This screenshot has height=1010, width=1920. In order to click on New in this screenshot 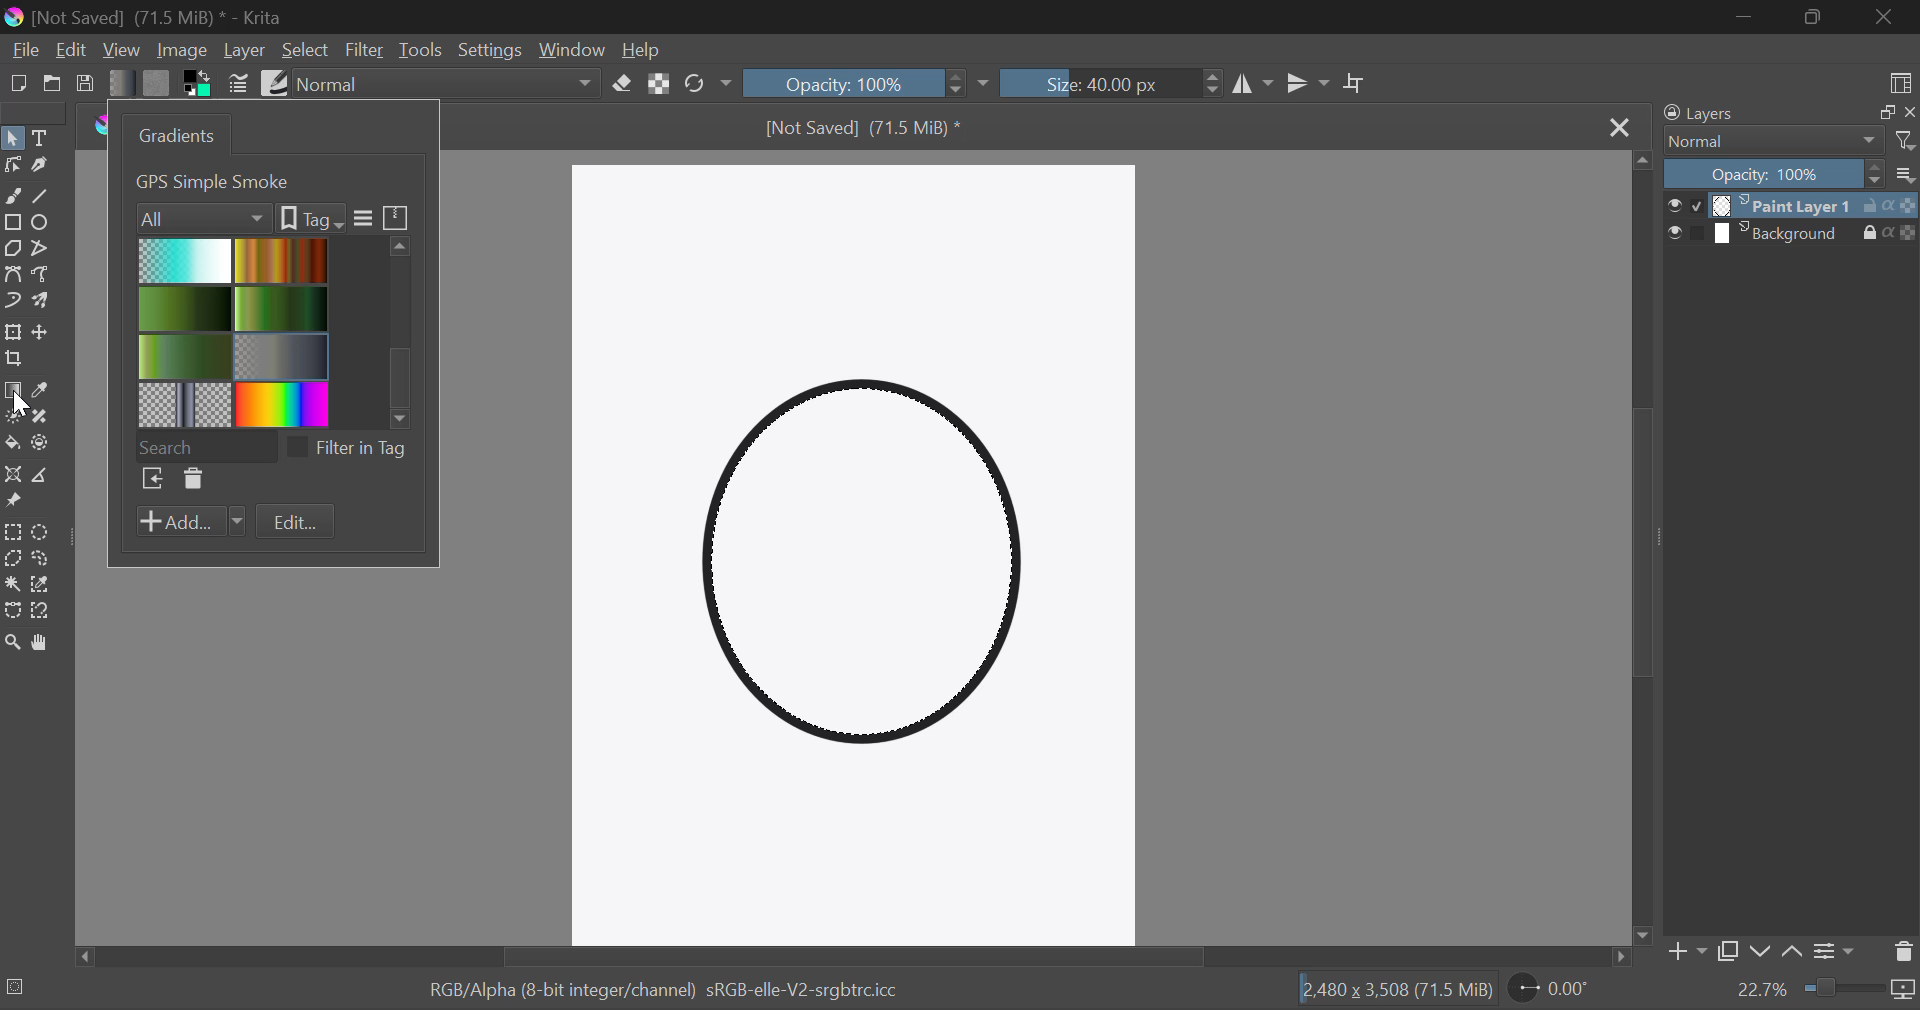, I will do `click(16, 84)`.